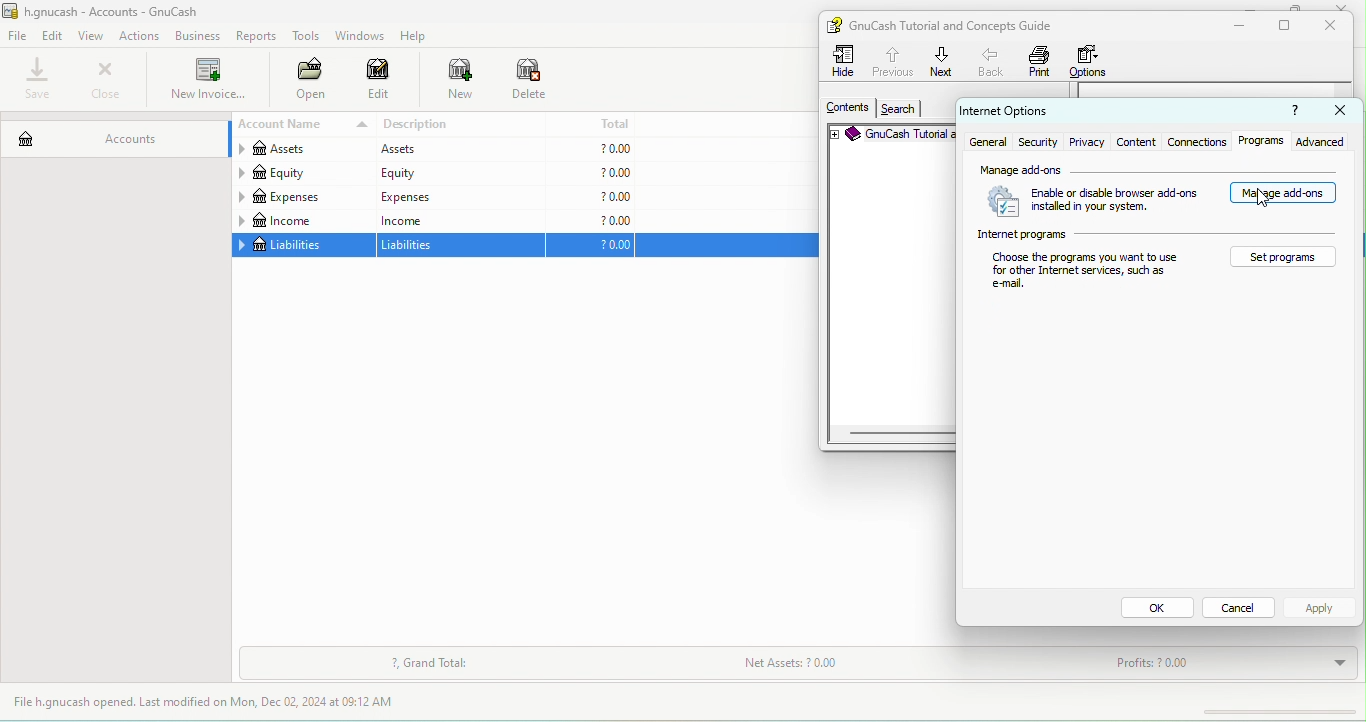  Describe the element at coordinates (891, 136) in the screenshot. I see `gnu cash tutorial c` at that location.